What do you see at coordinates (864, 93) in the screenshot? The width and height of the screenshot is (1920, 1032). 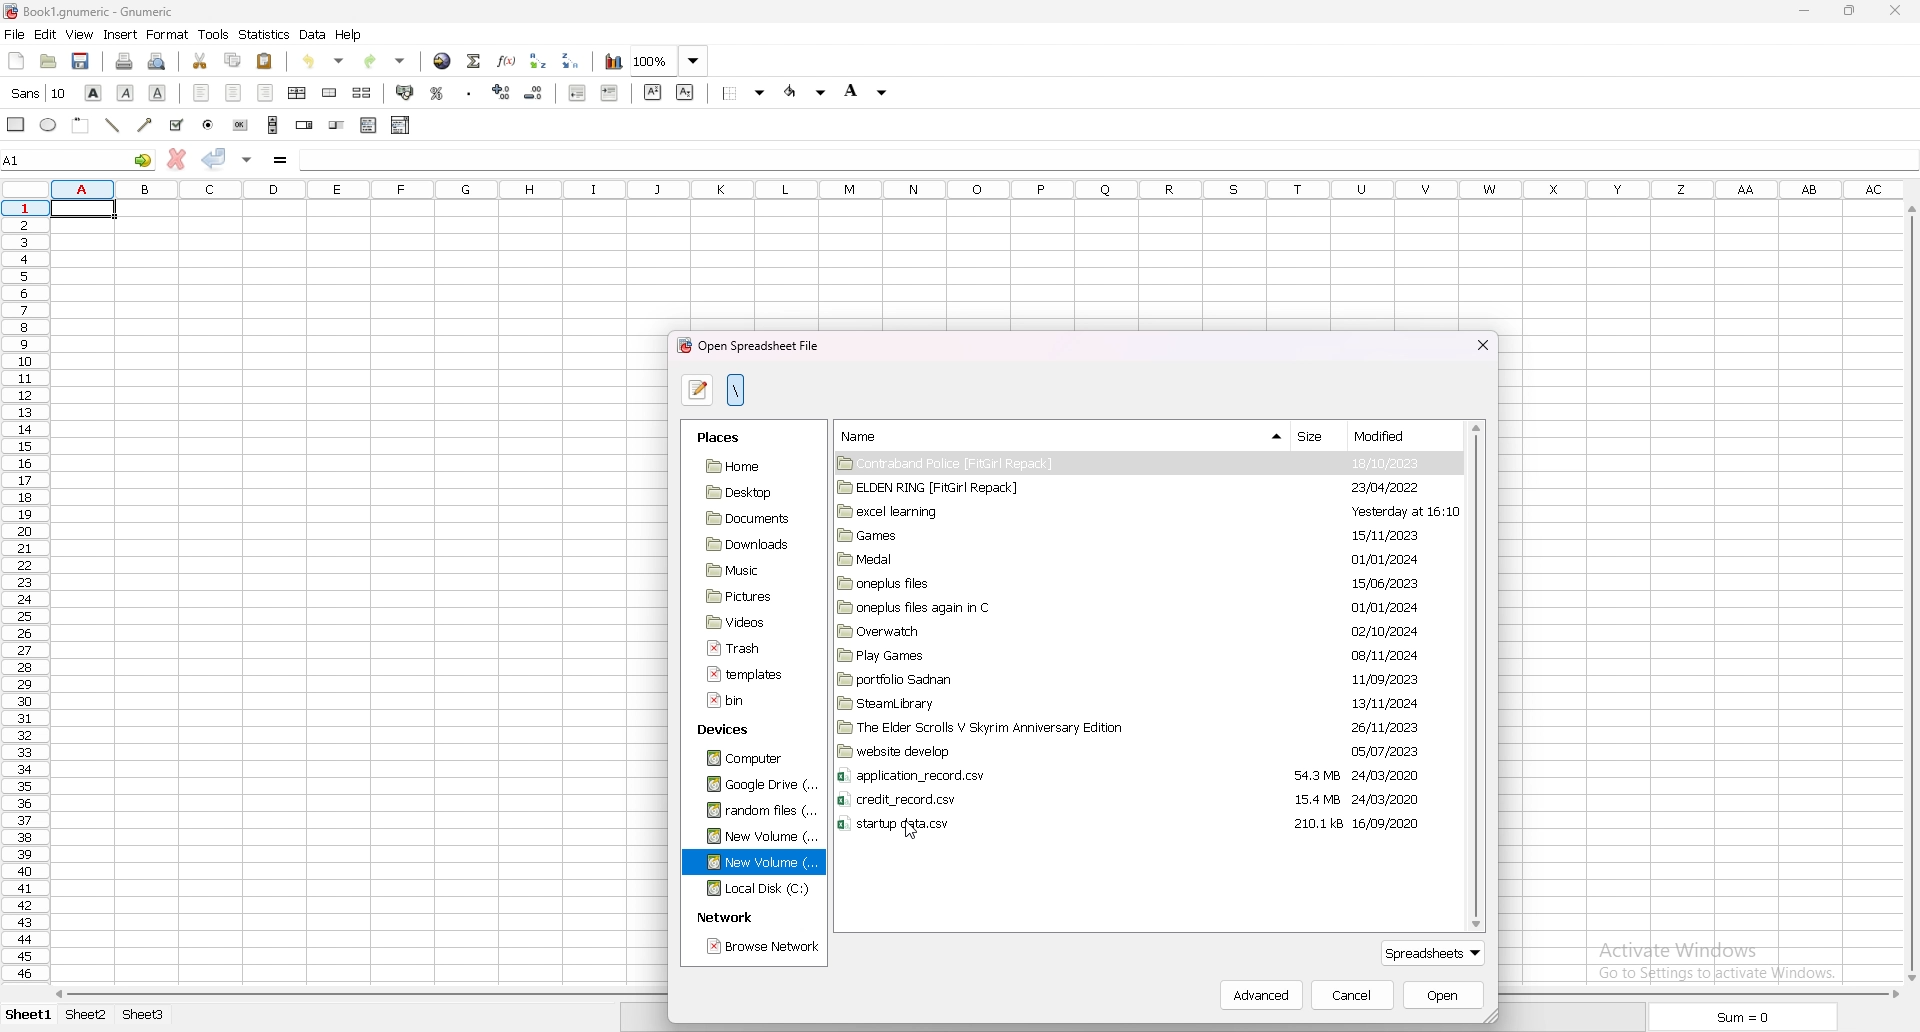 I see `background` at bounding box center [864, 93].